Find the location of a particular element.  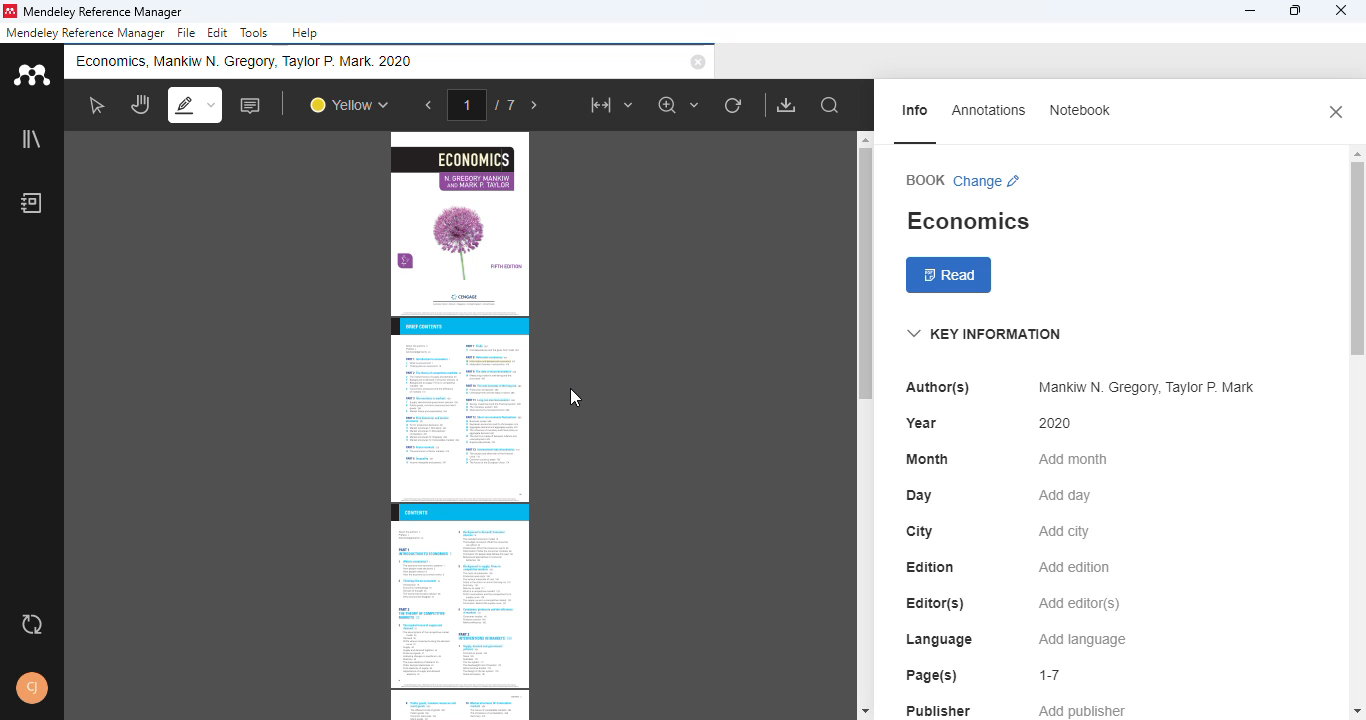

logo is located at coordinates (30, 73).